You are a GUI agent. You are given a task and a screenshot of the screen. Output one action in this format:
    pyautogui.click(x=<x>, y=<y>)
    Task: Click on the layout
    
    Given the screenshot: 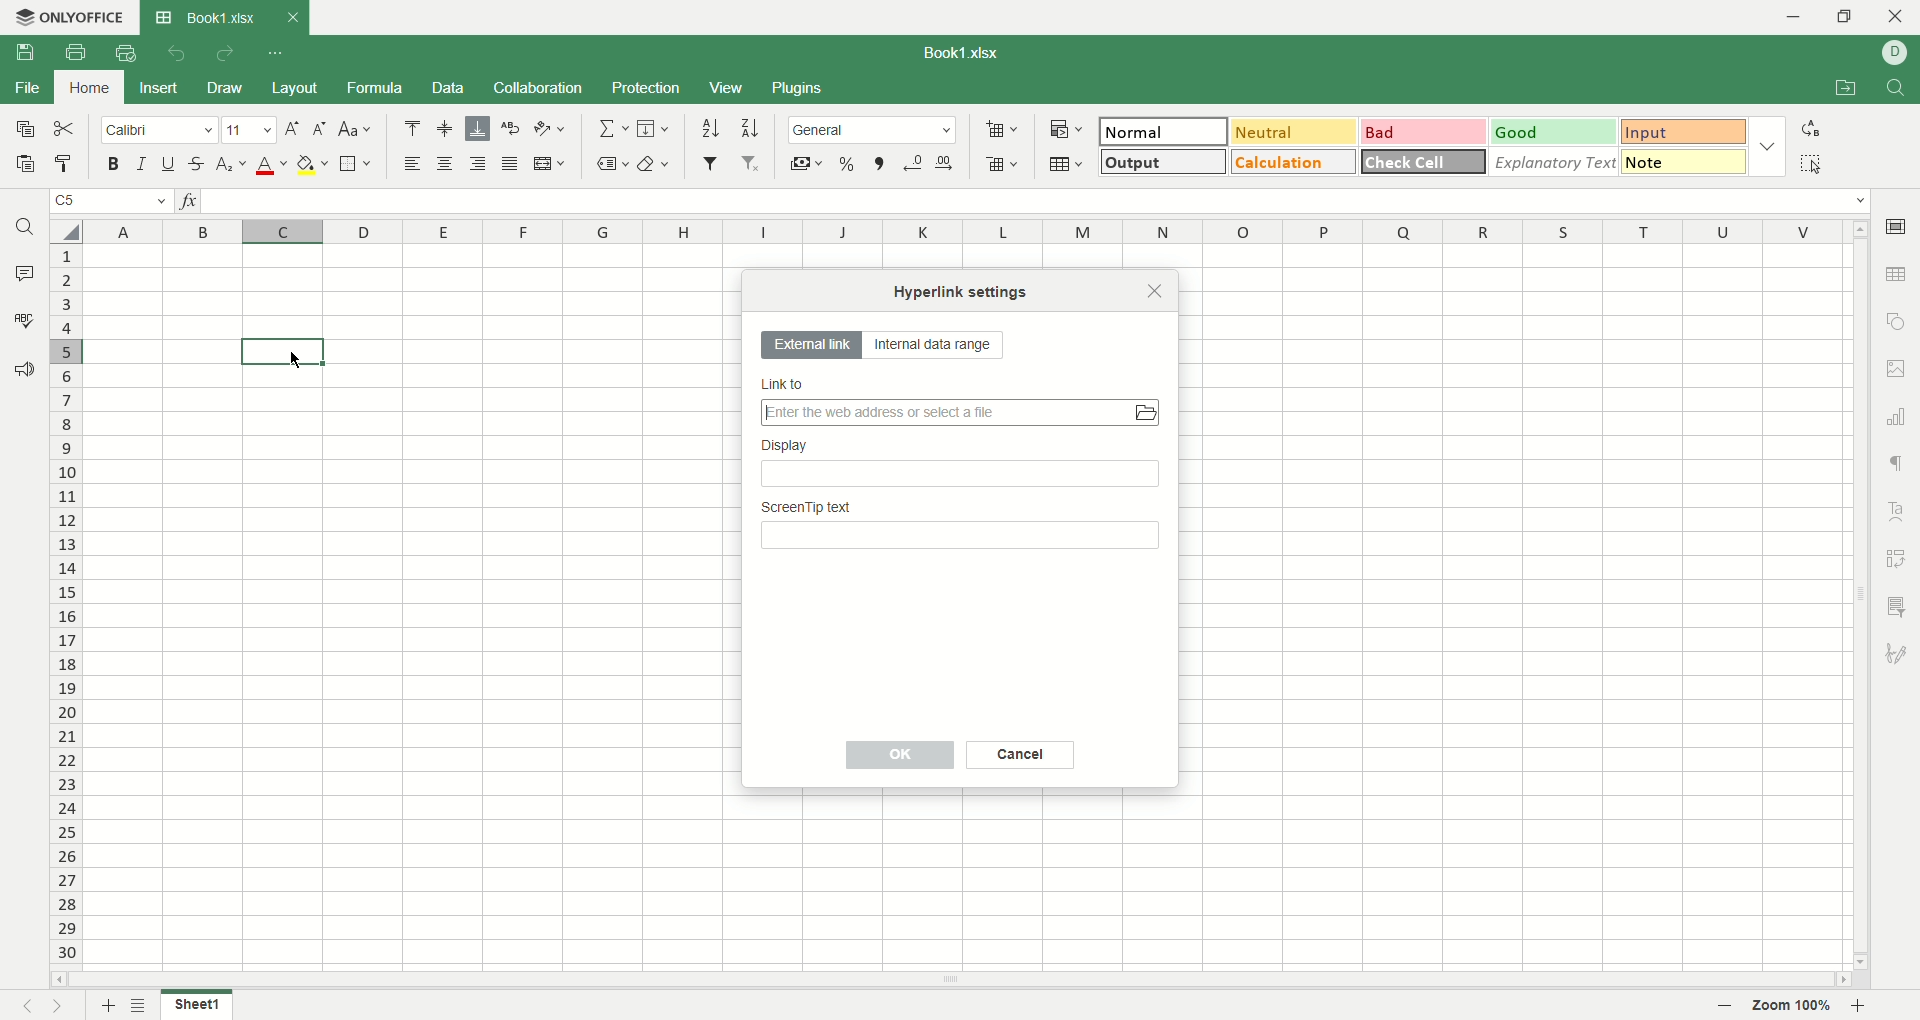 What is the action you would take?
    pyautogui.click(x=296, y=87)
    